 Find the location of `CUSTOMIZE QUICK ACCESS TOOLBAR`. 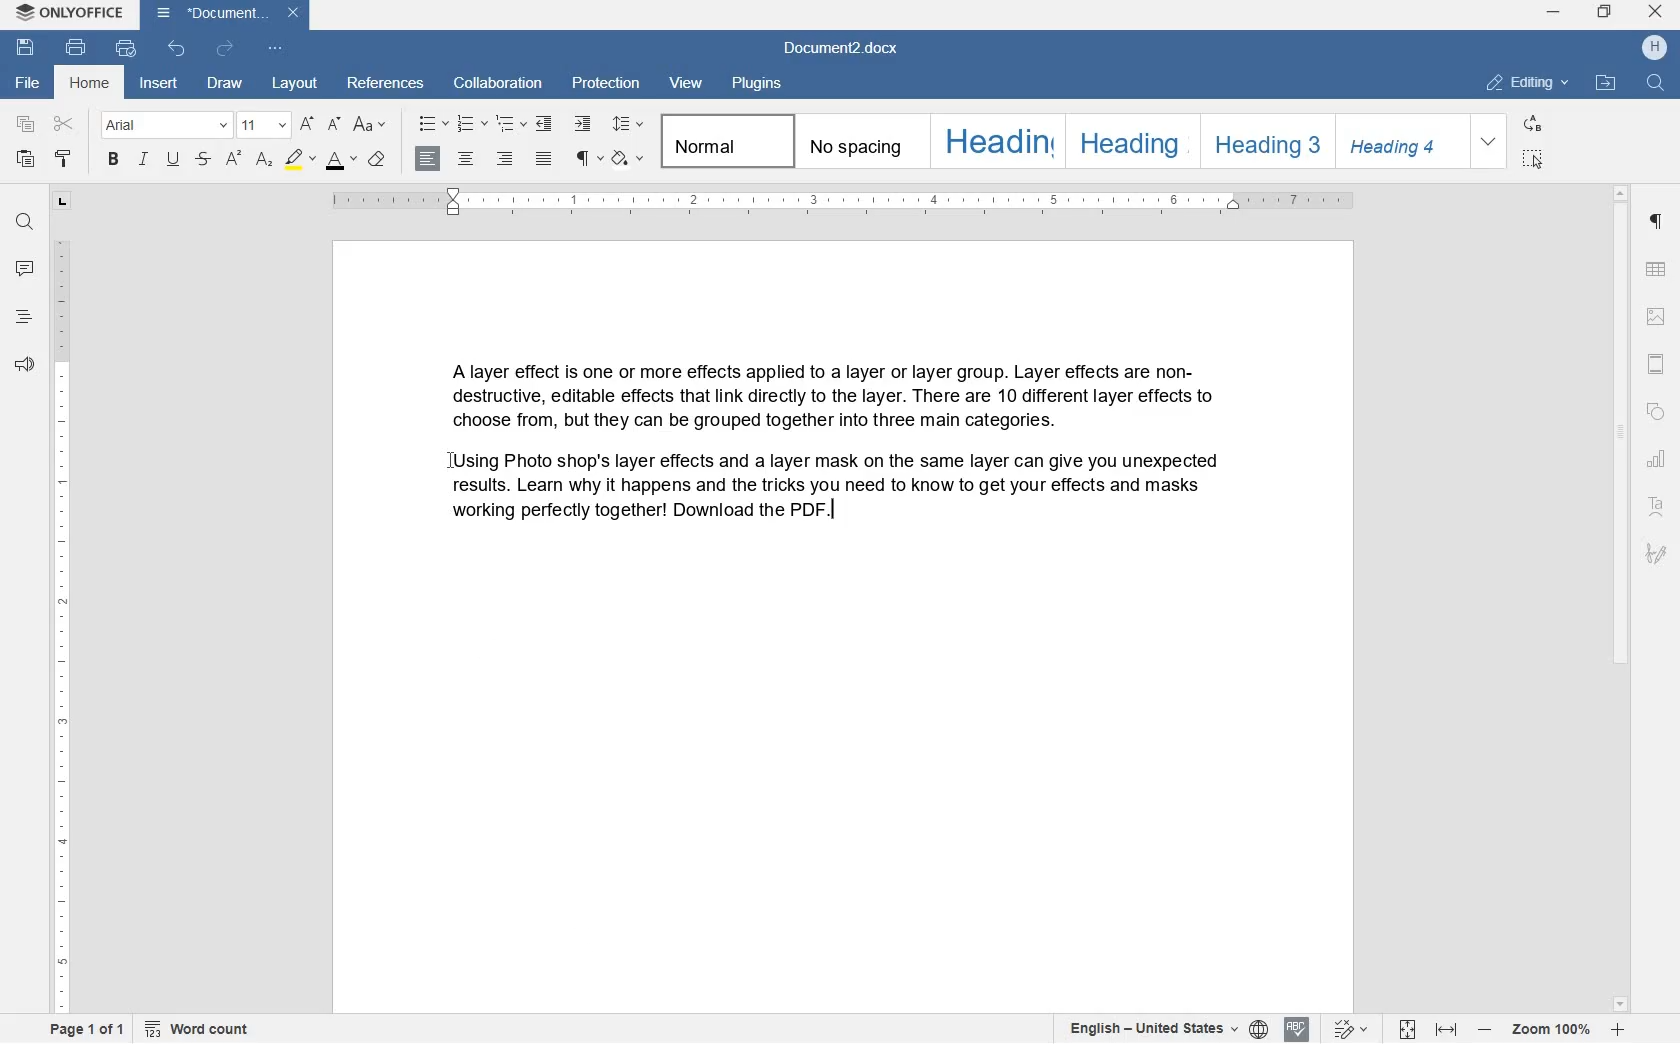

CUSTOMIZE QUICK ACCESS TOOLBAR is located at coordinates (278, 48).